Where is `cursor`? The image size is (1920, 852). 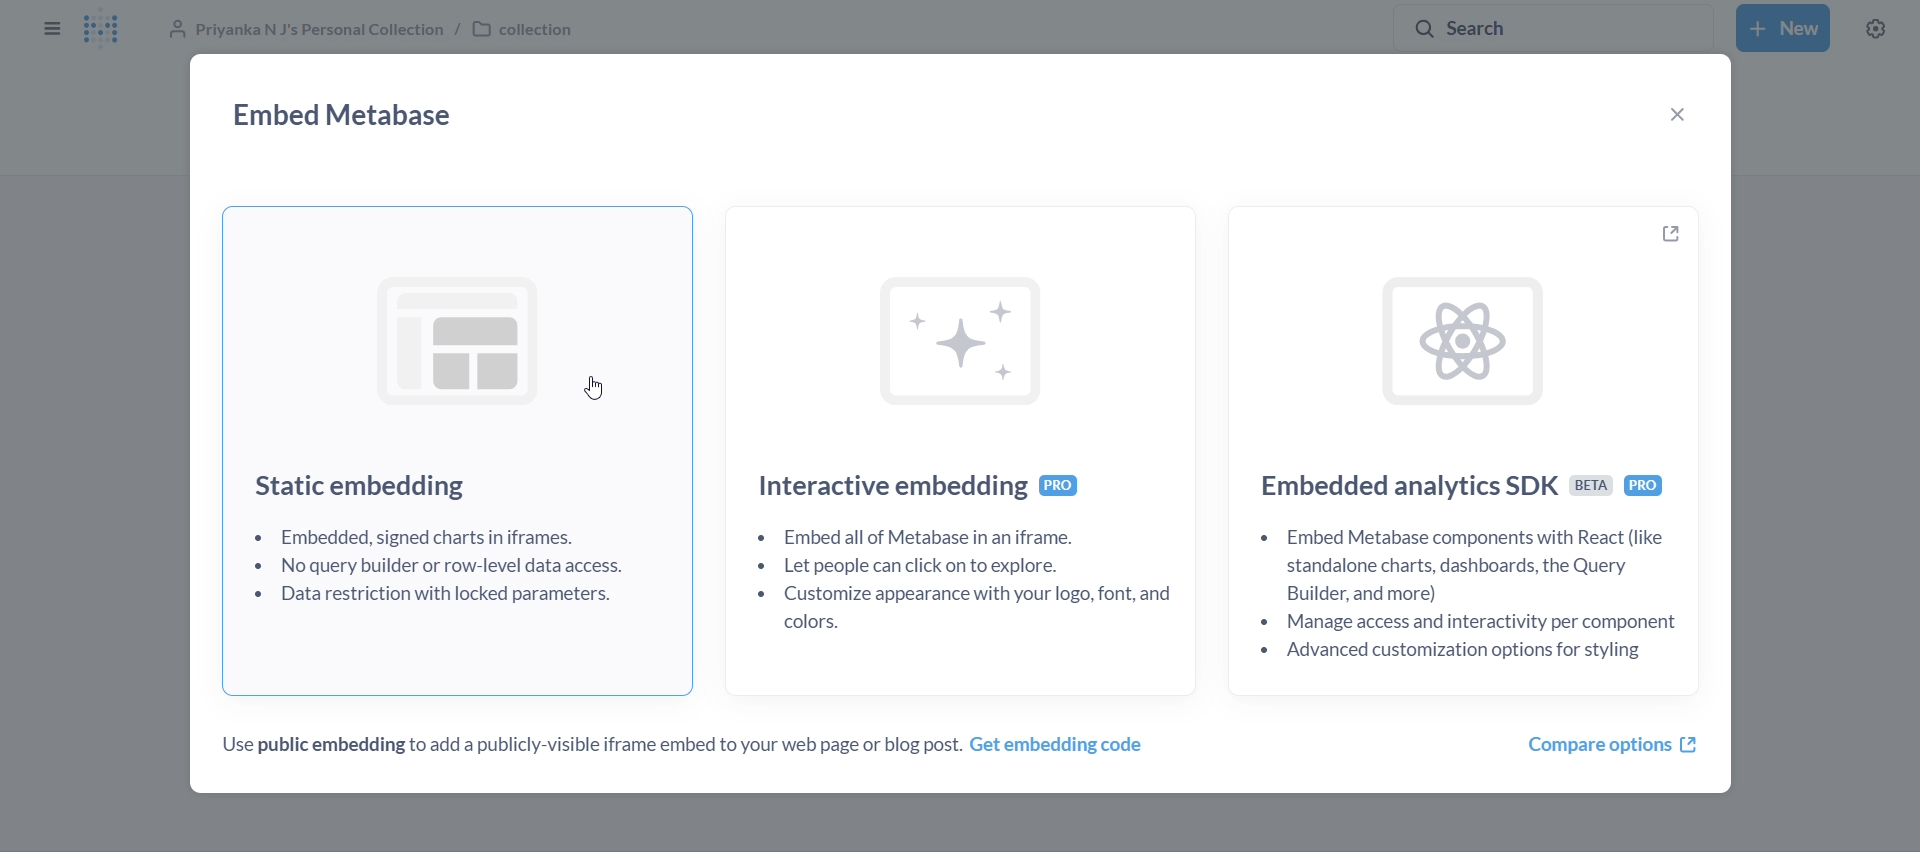 cursor is located at coordinates (596, 388).